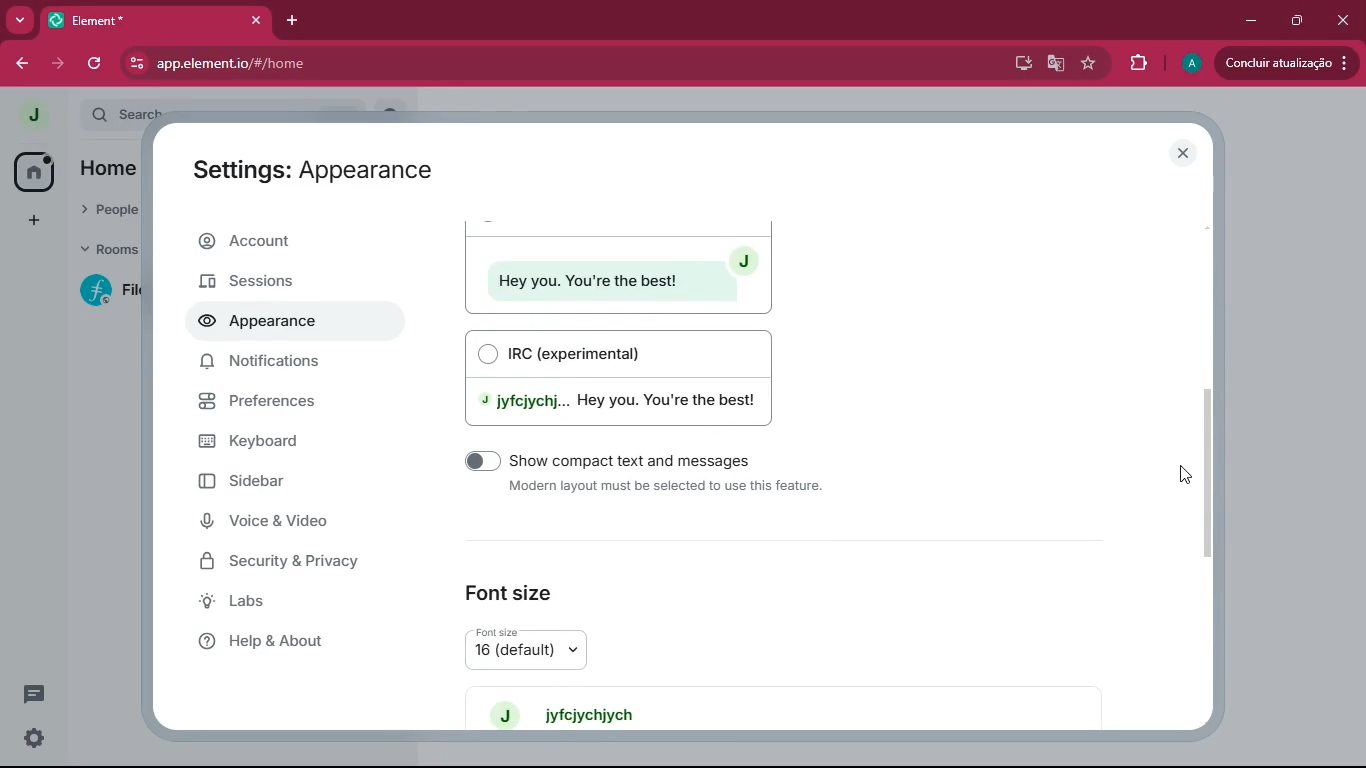  Describe the element at coordinates (288, 283) in the screenshot. I see `sessions` at that location.